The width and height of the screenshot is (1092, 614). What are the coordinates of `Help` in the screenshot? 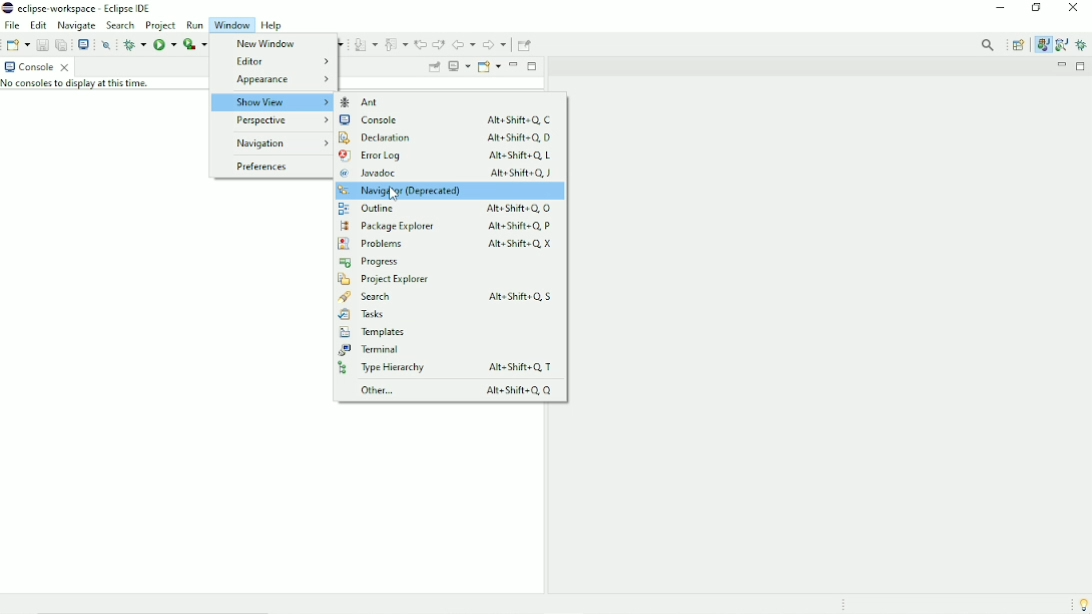 It's located at (275, 25).